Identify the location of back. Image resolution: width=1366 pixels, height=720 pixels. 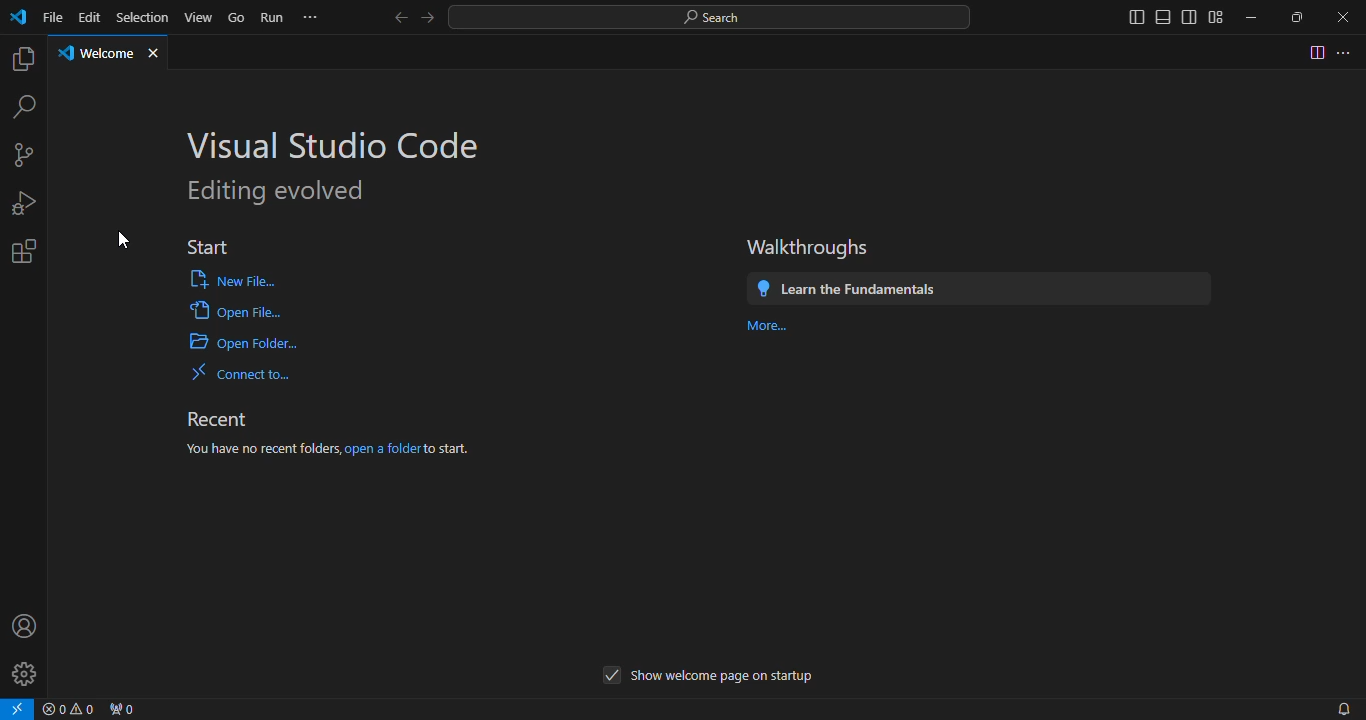
(394, 15).